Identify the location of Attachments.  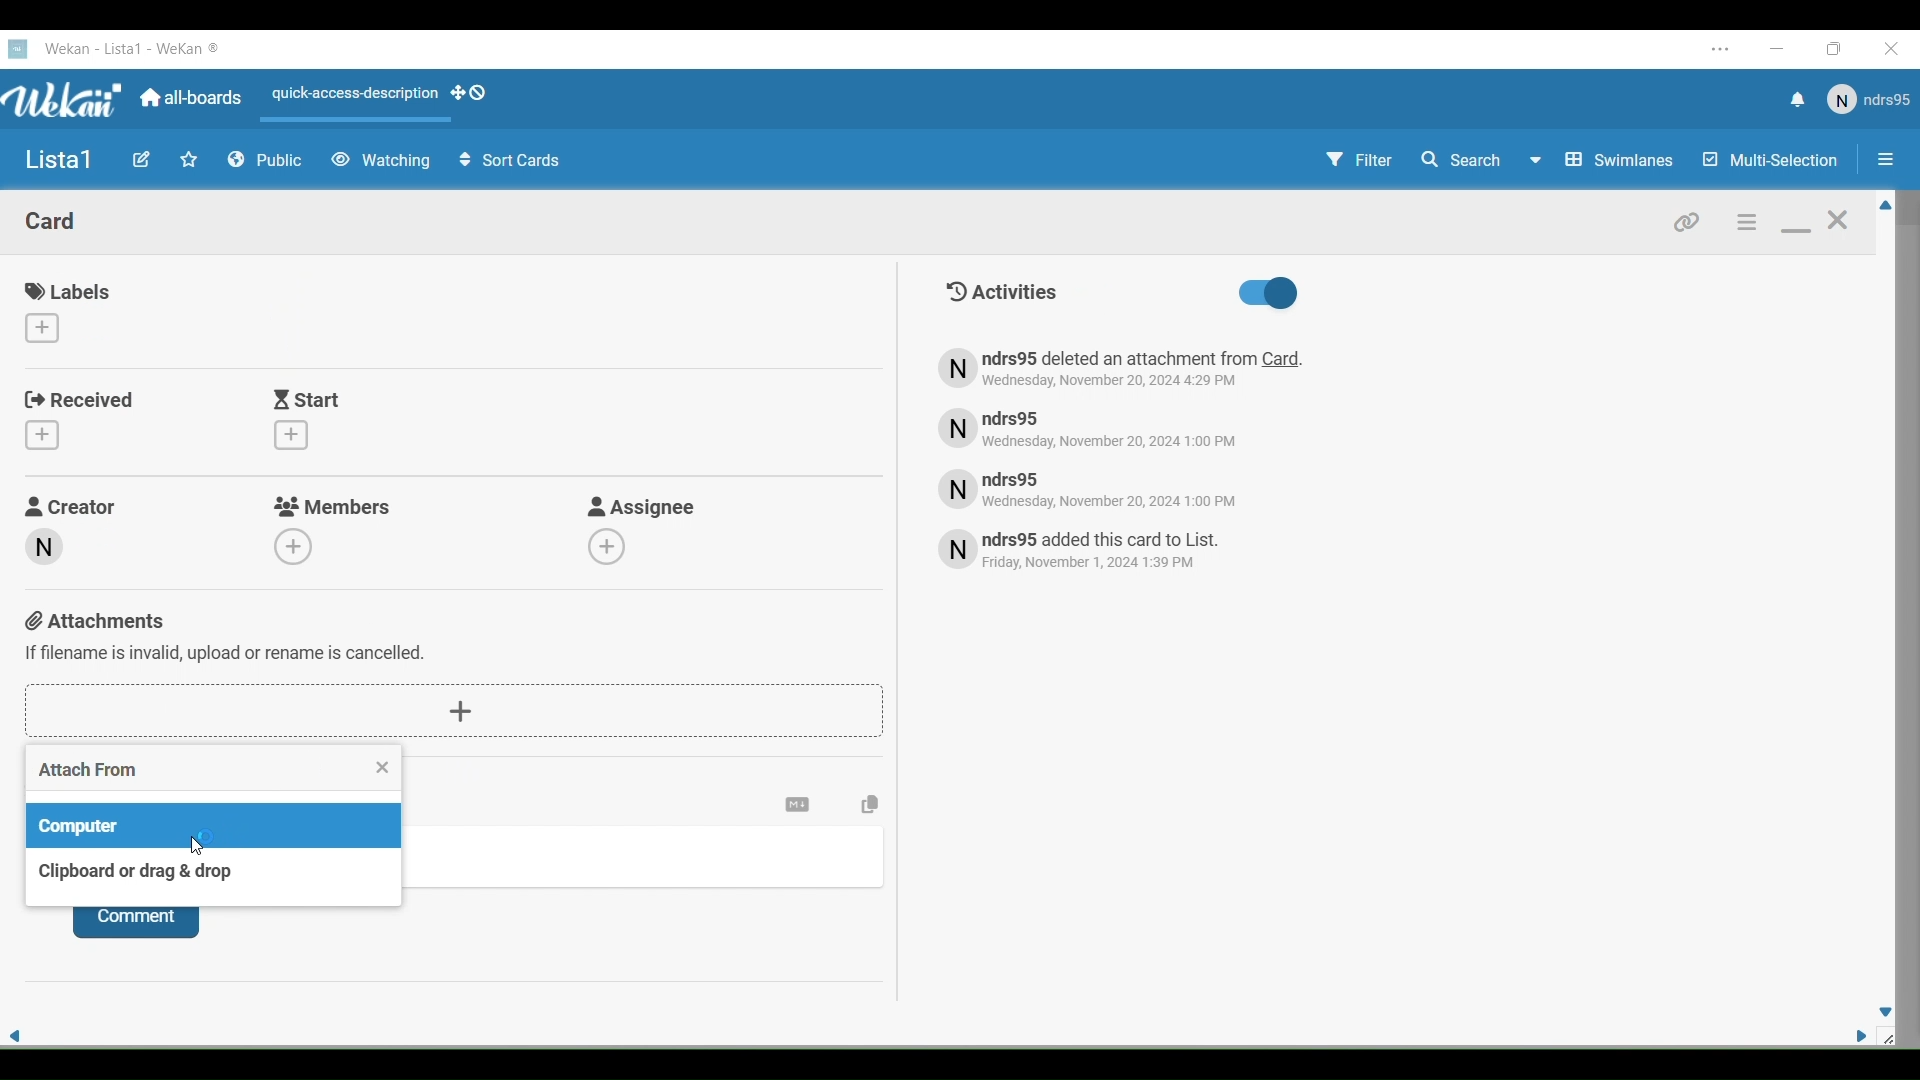
(228, 635).